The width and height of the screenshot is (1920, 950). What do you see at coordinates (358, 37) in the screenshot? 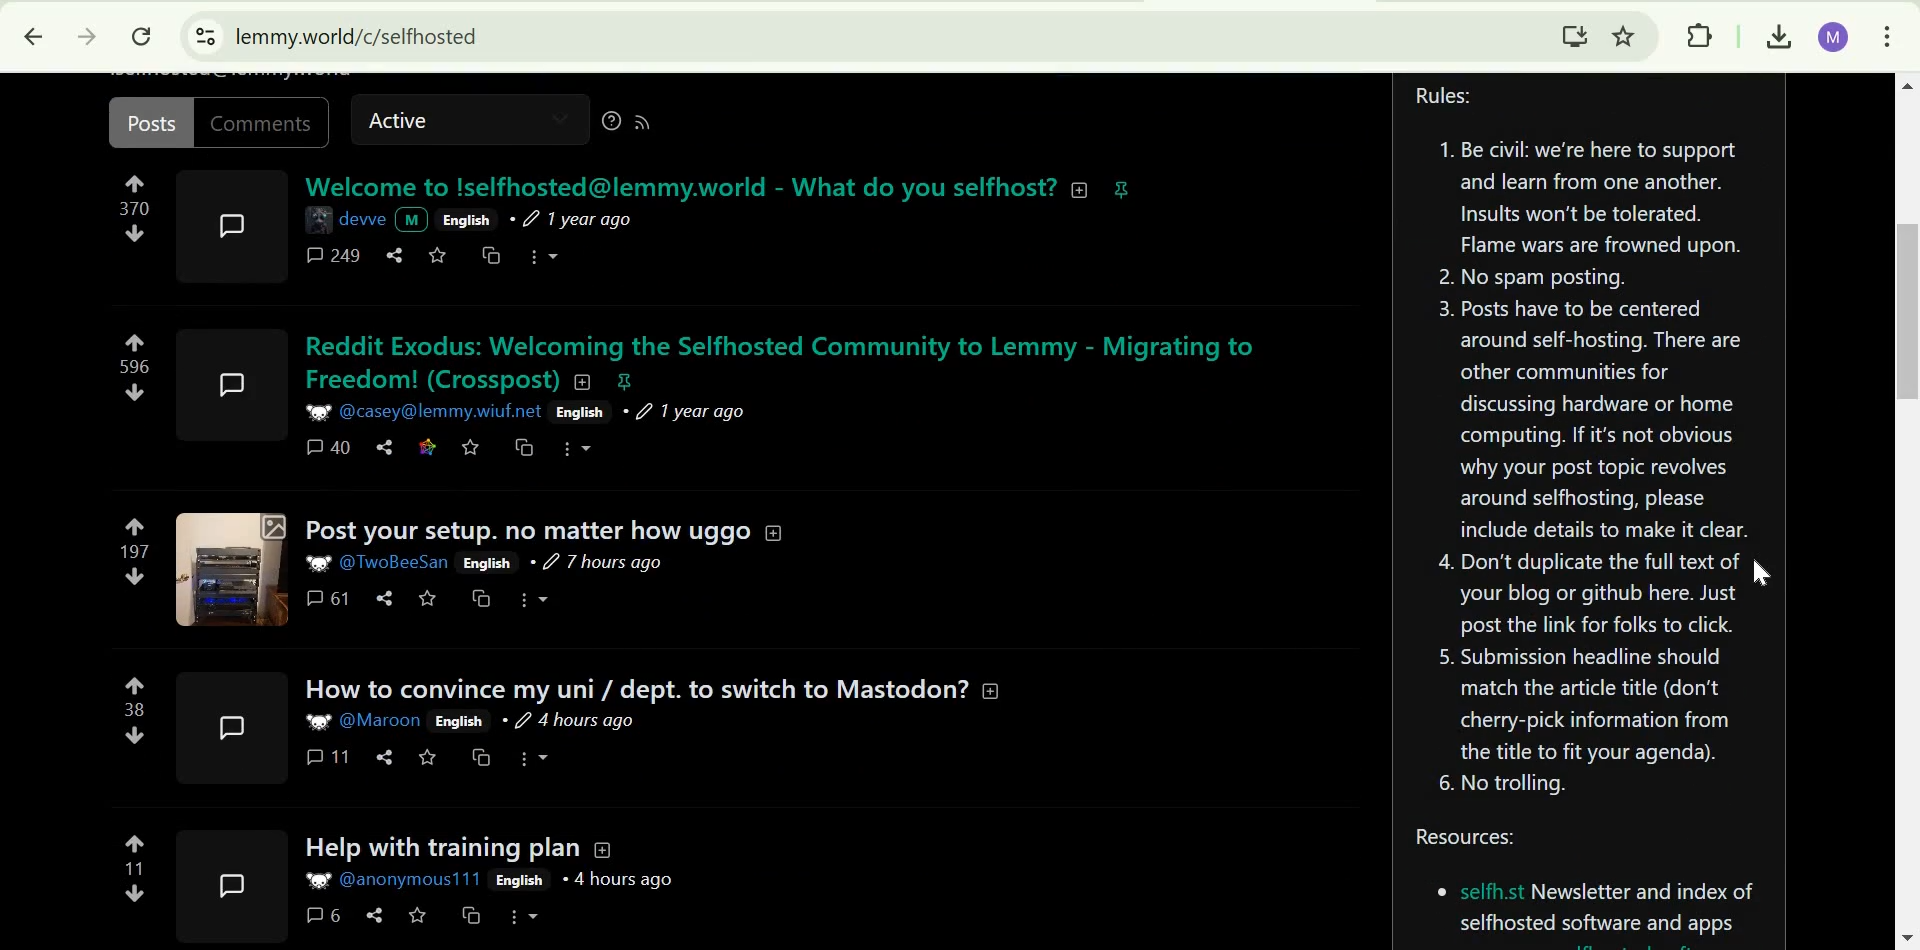
I see `lemmy.world/c/selfhosted` at bounding box center [358, 37].